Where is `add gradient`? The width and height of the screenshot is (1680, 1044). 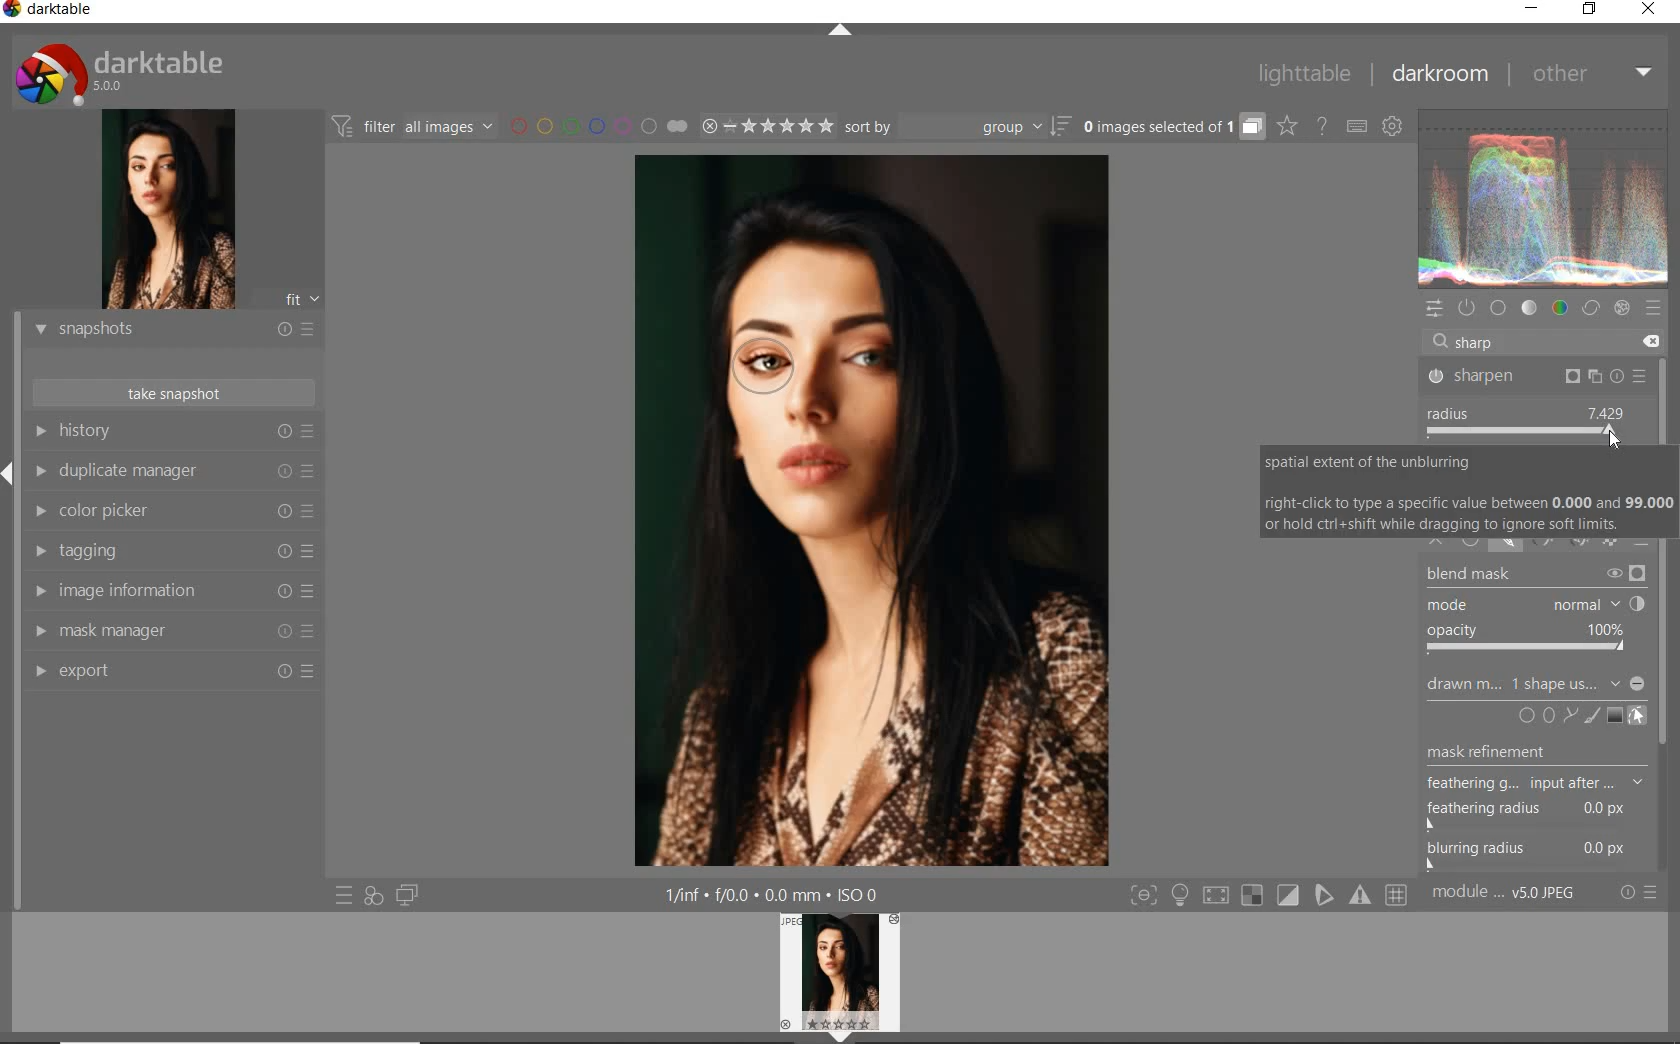
add gradient is located at coordinates (1616, 714).